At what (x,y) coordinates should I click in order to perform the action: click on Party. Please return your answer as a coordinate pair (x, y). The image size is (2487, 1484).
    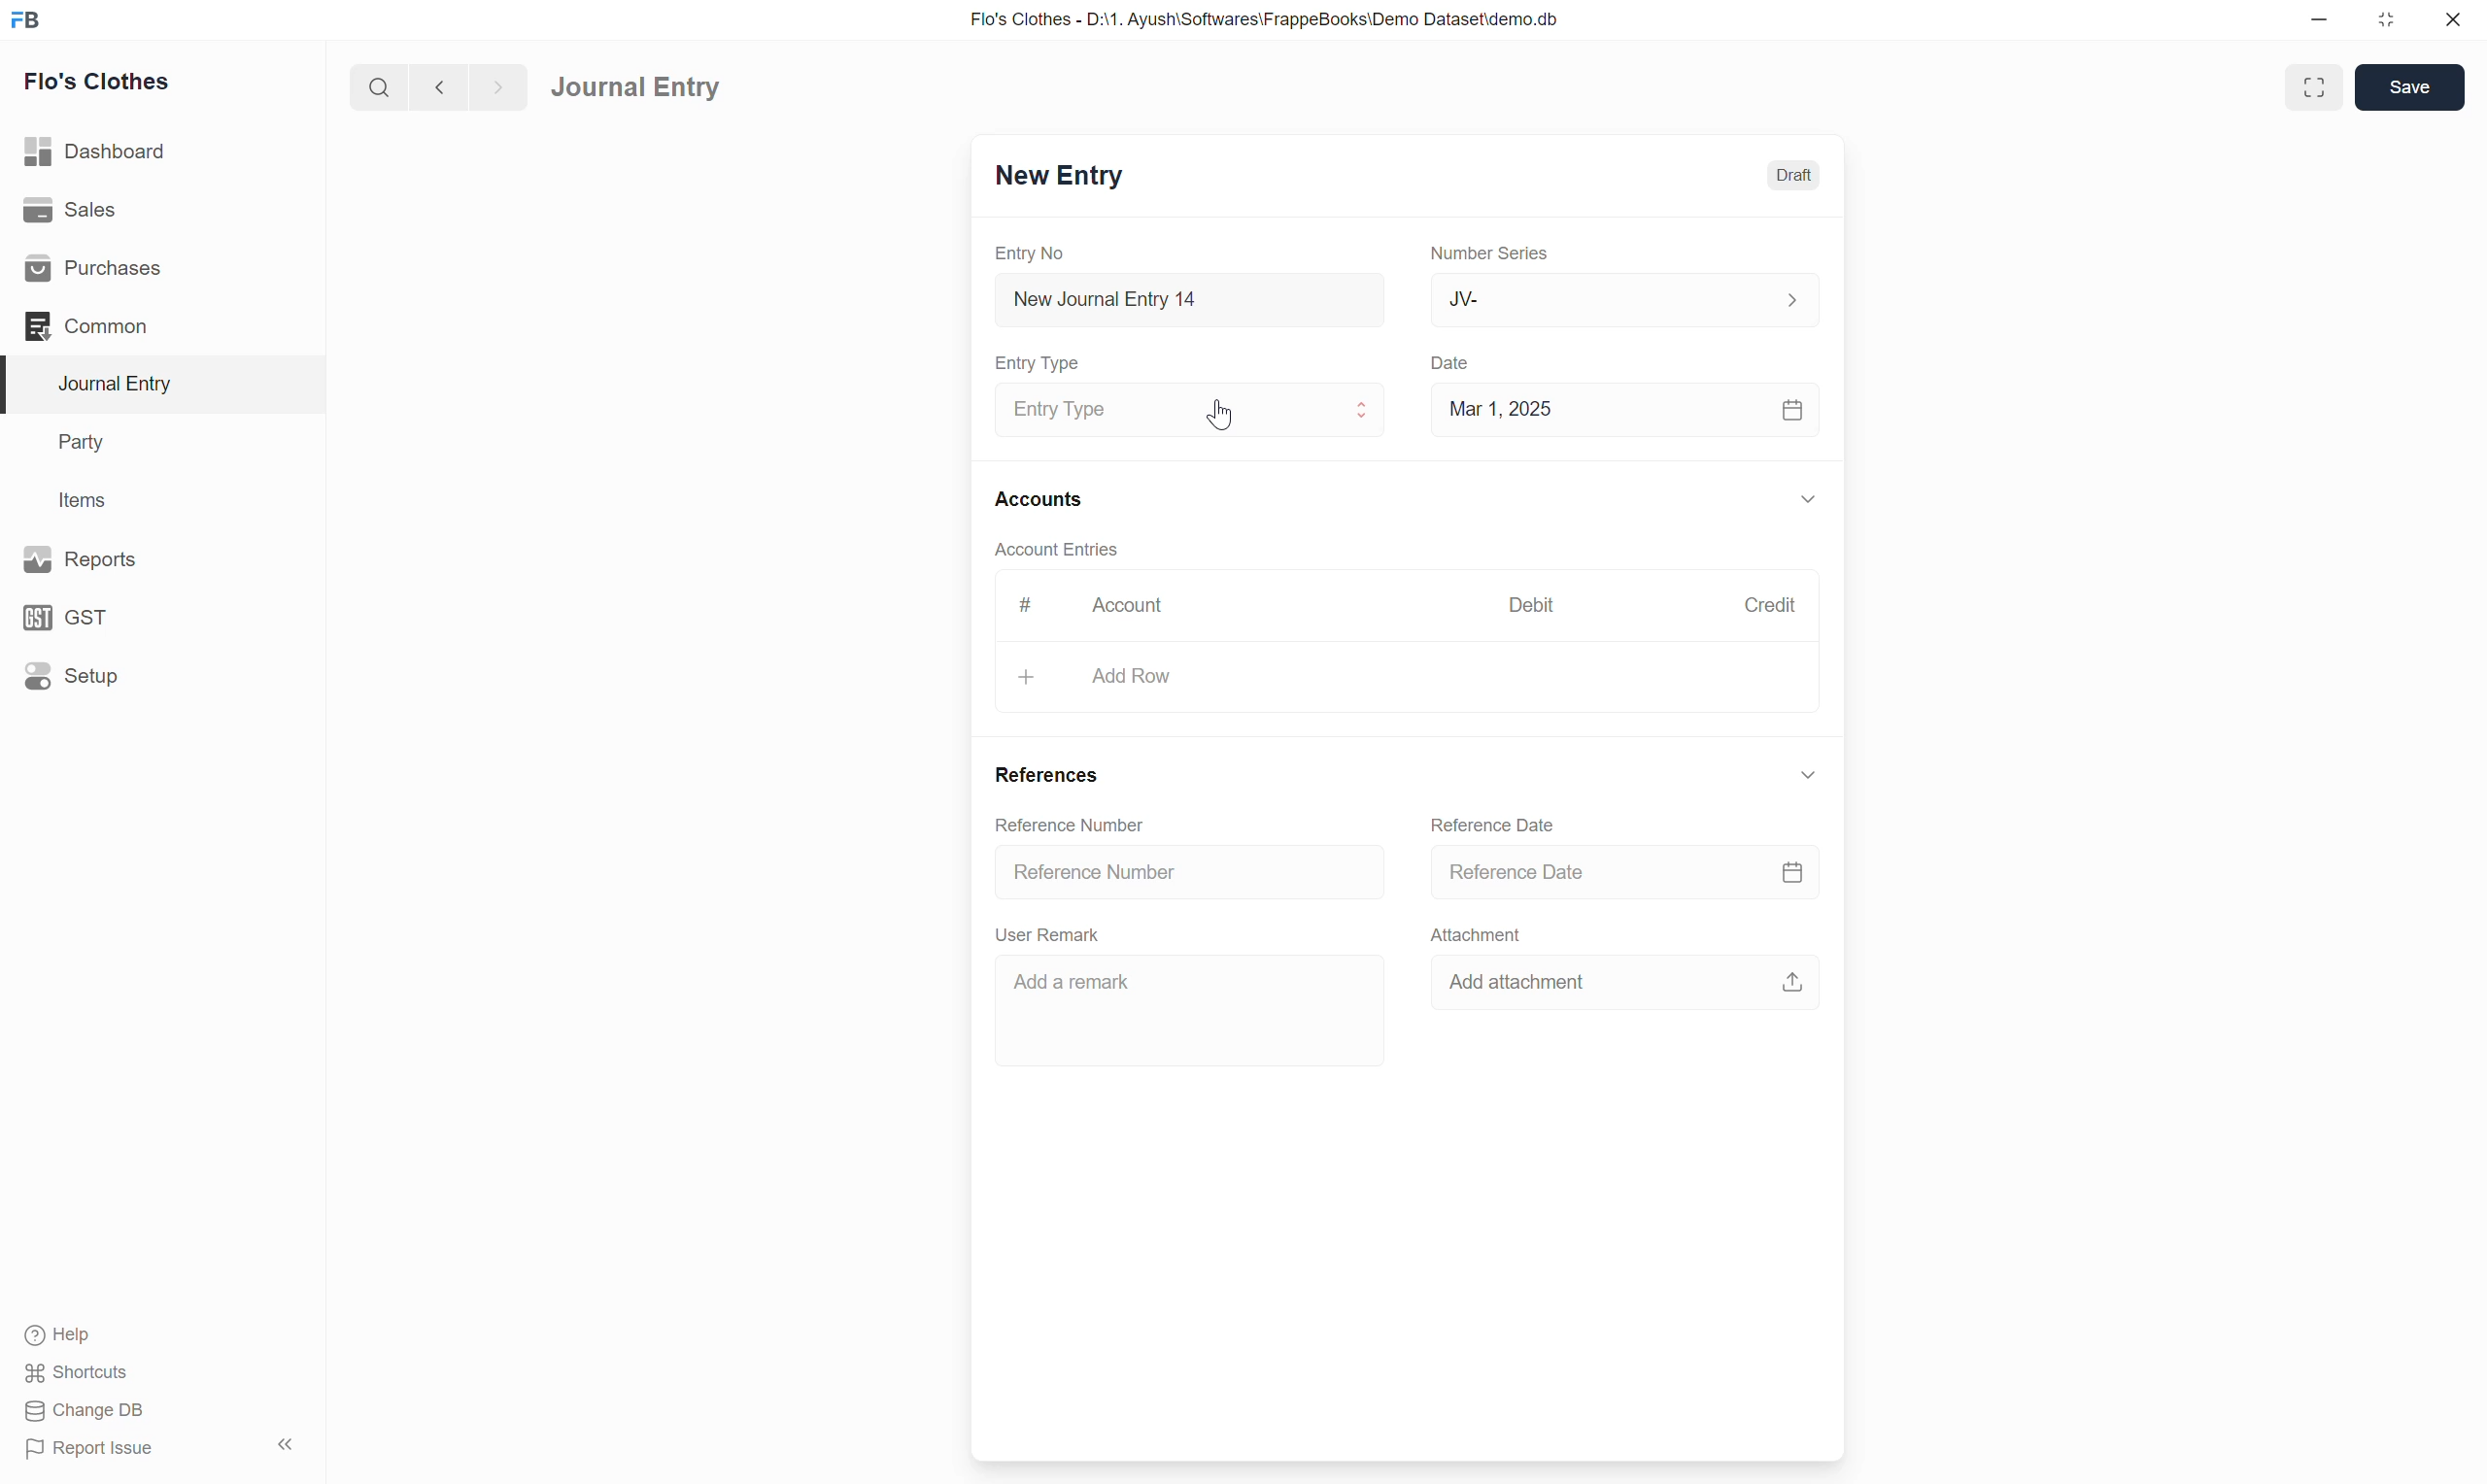
    Looking at the image, I should click on (87, 444).